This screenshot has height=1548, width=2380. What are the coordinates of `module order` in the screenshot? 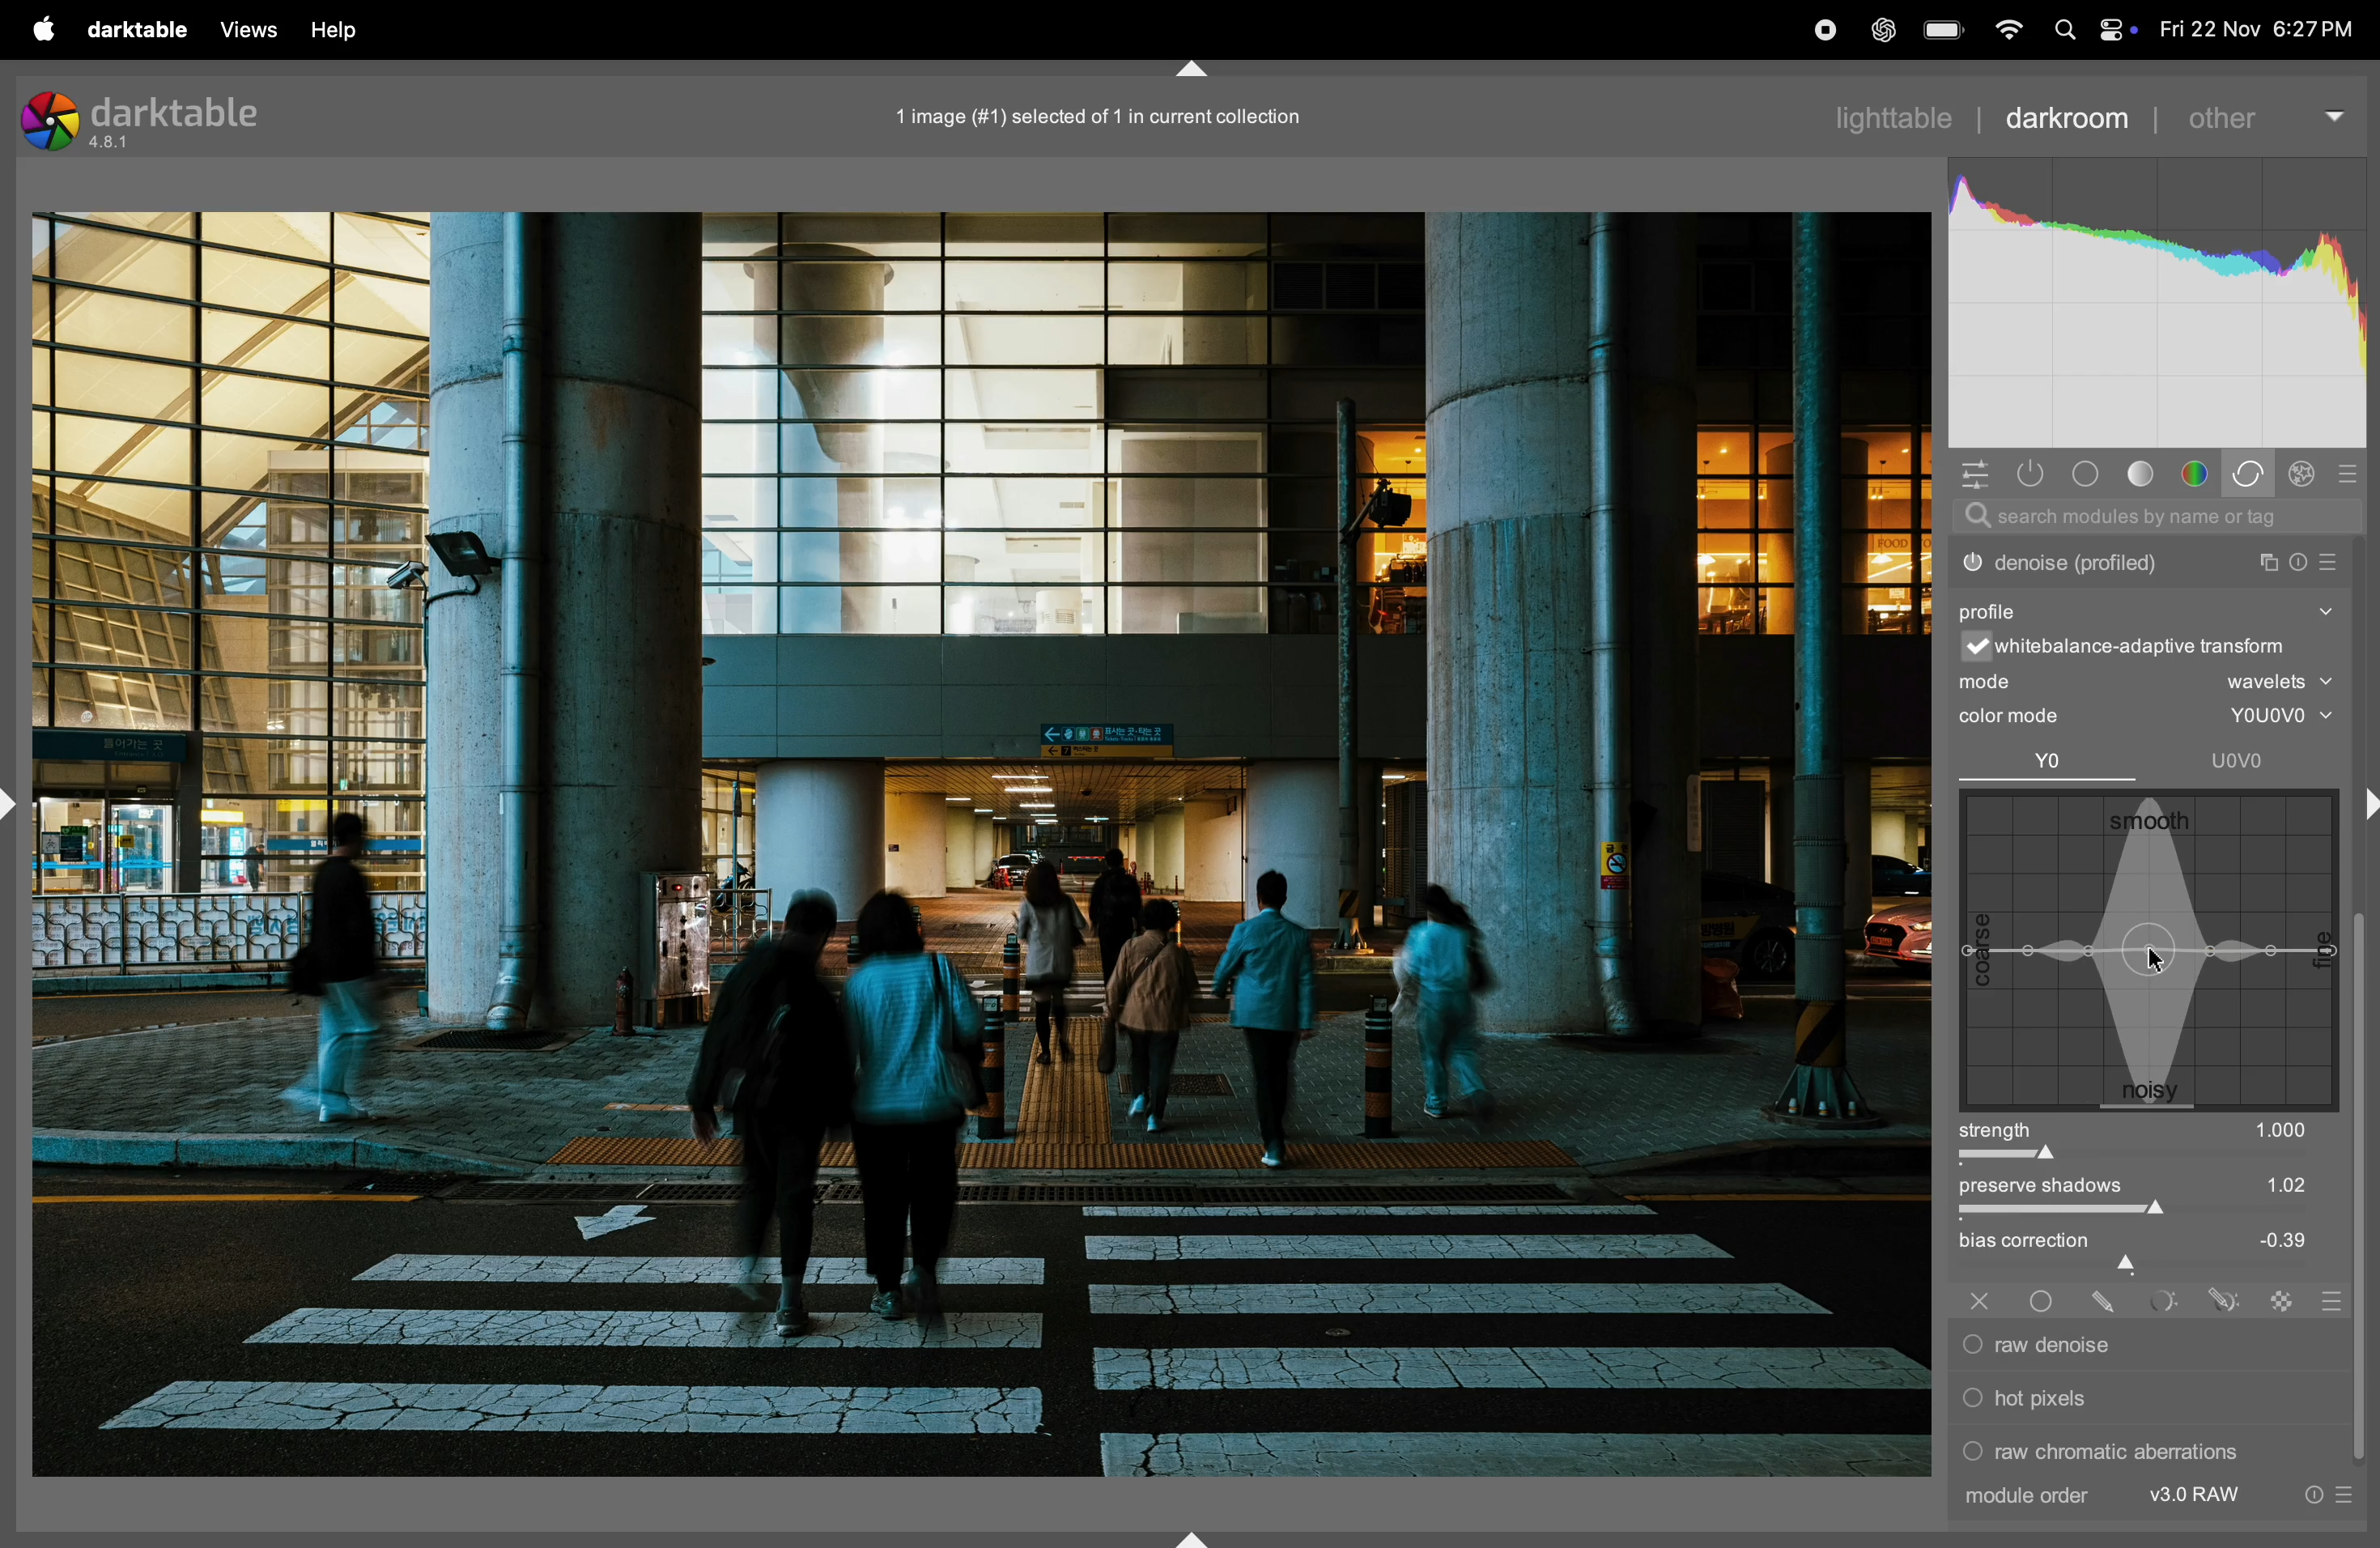 It's located at (2095, 1496).